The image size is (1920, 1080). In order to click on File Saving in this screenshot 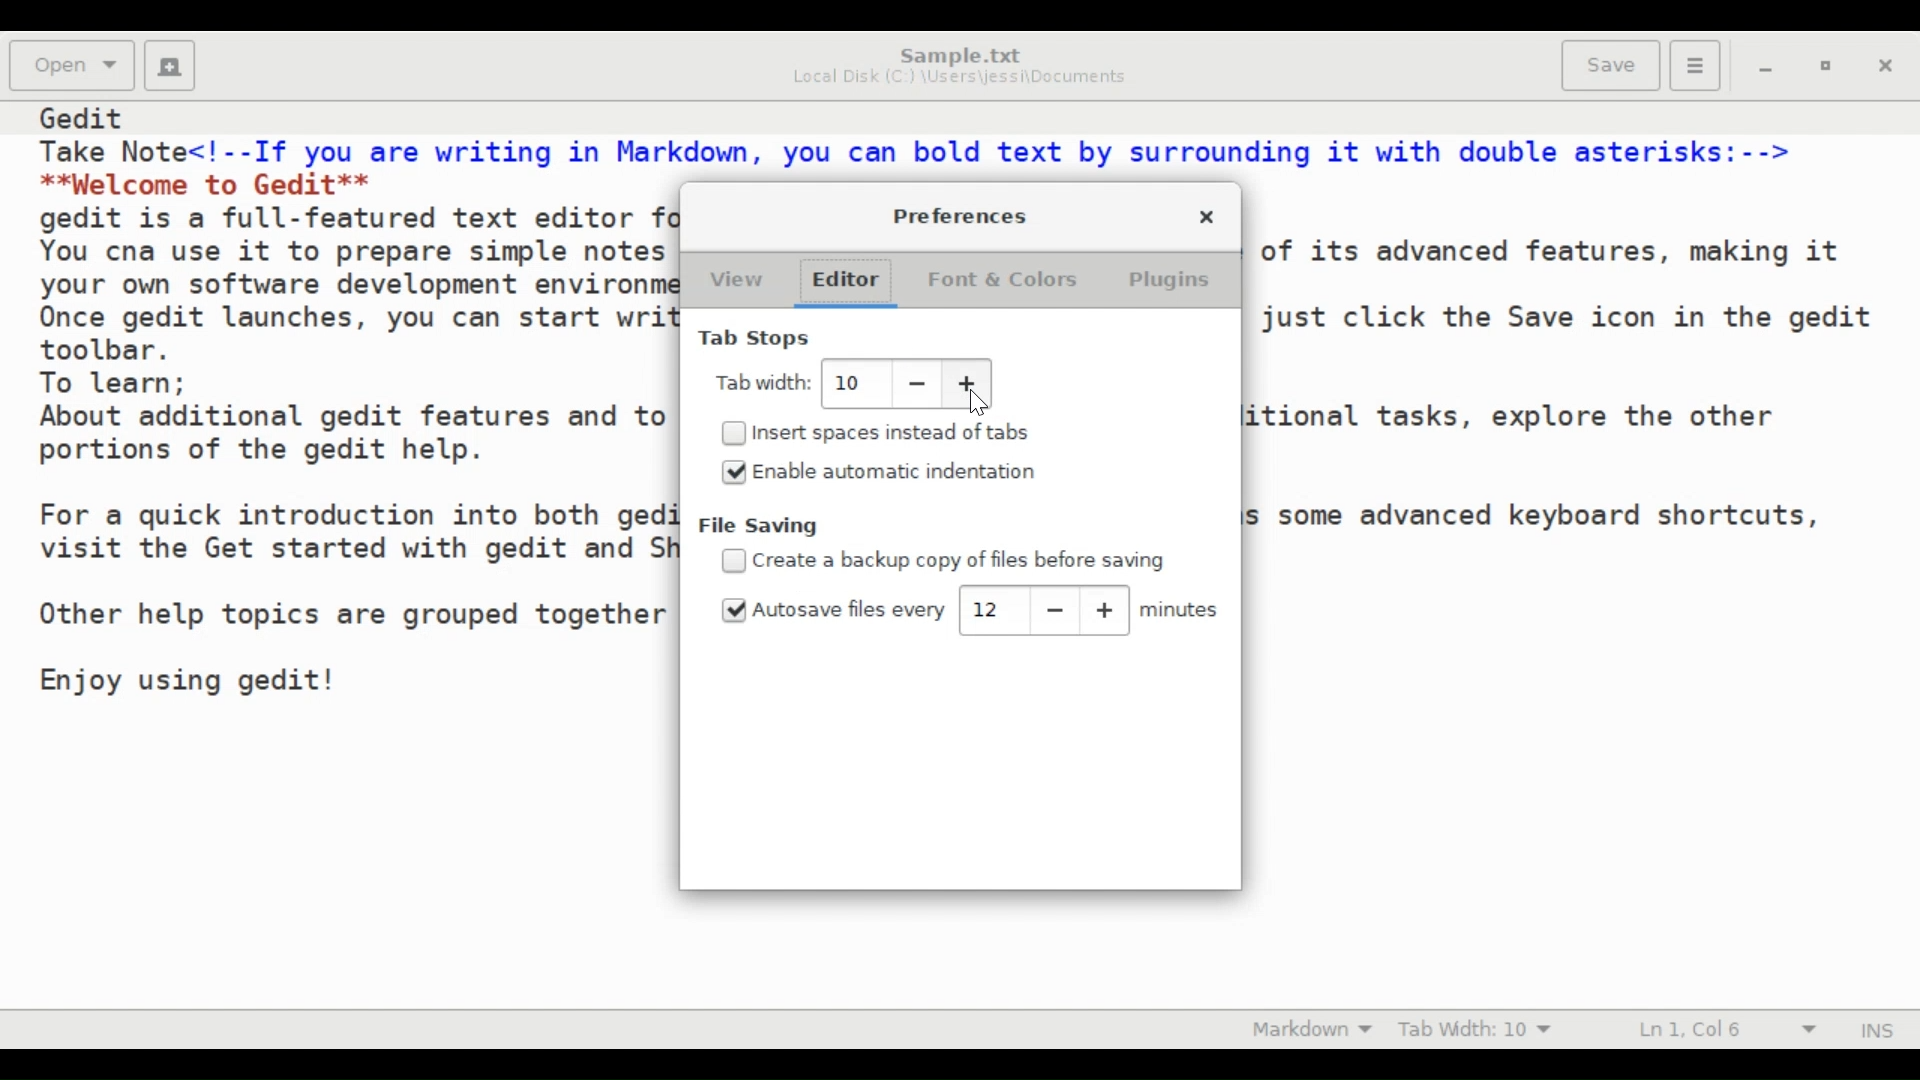, I will do `click(766, 526)`.